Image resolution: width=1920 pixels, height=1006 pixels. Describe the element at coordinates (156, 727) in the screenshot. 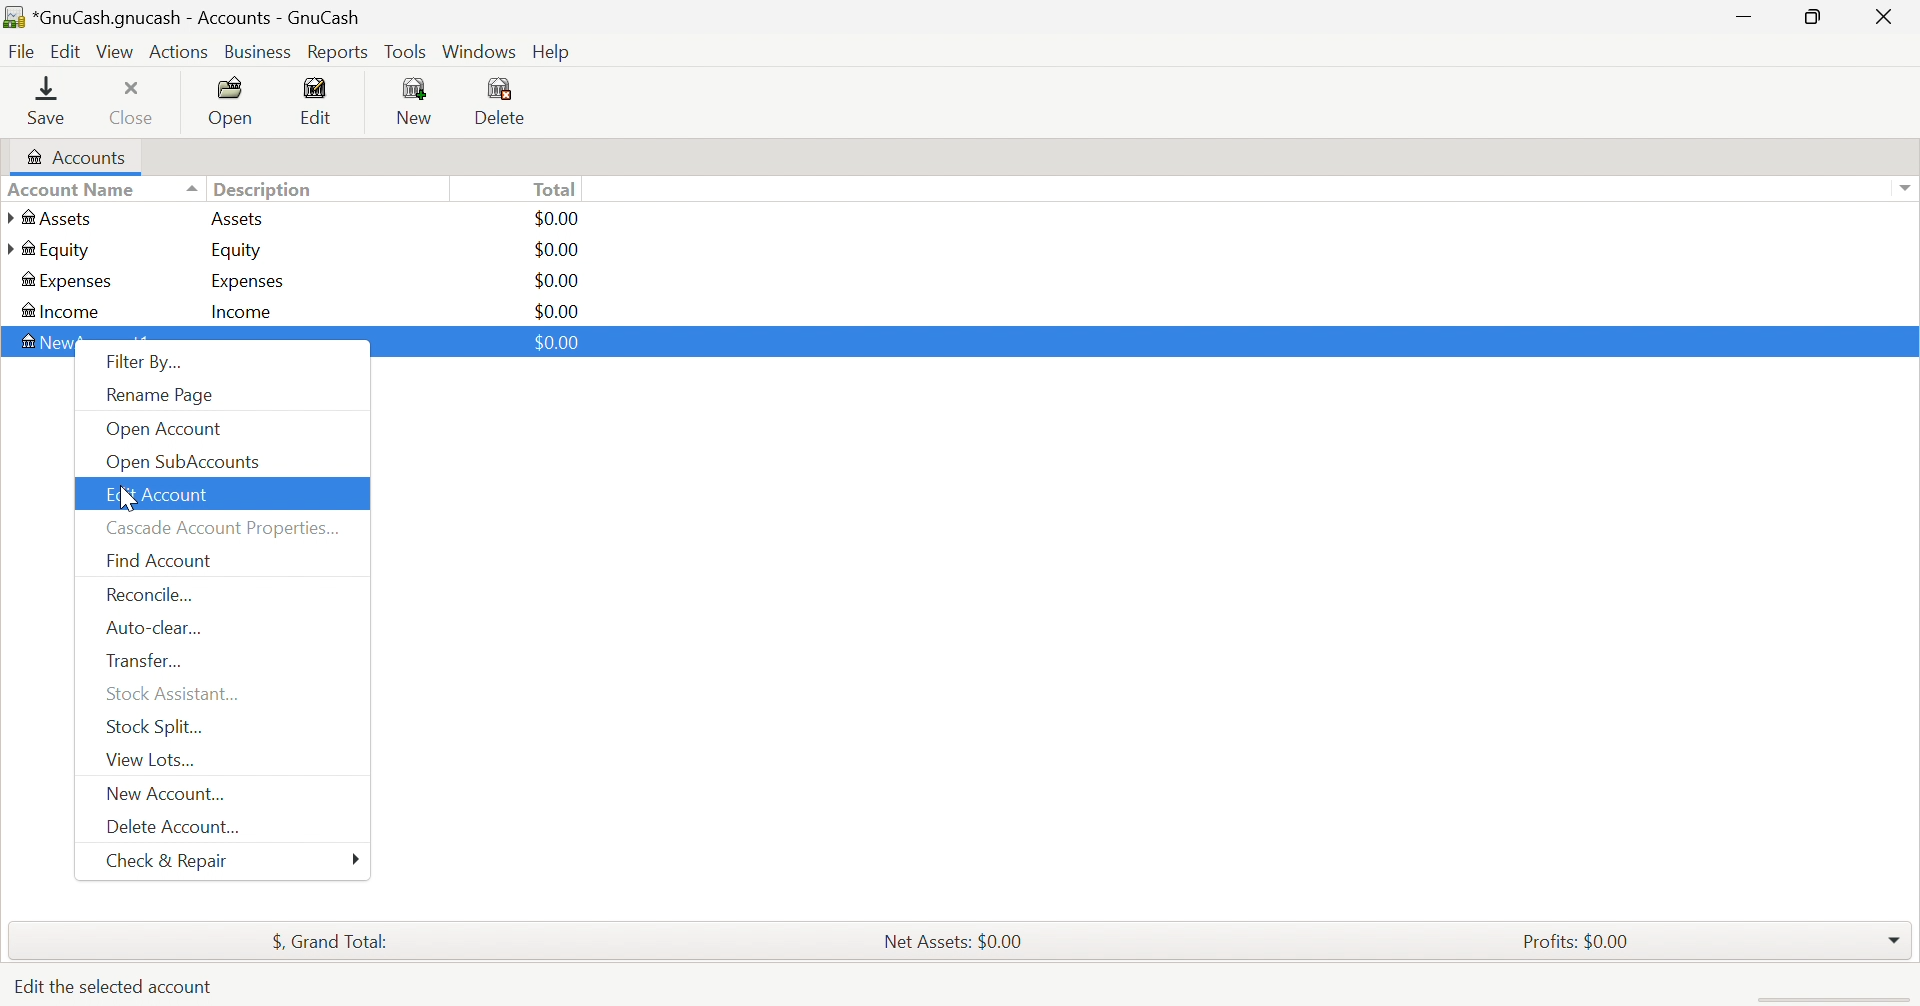

I see `Stock Split...` at that location.